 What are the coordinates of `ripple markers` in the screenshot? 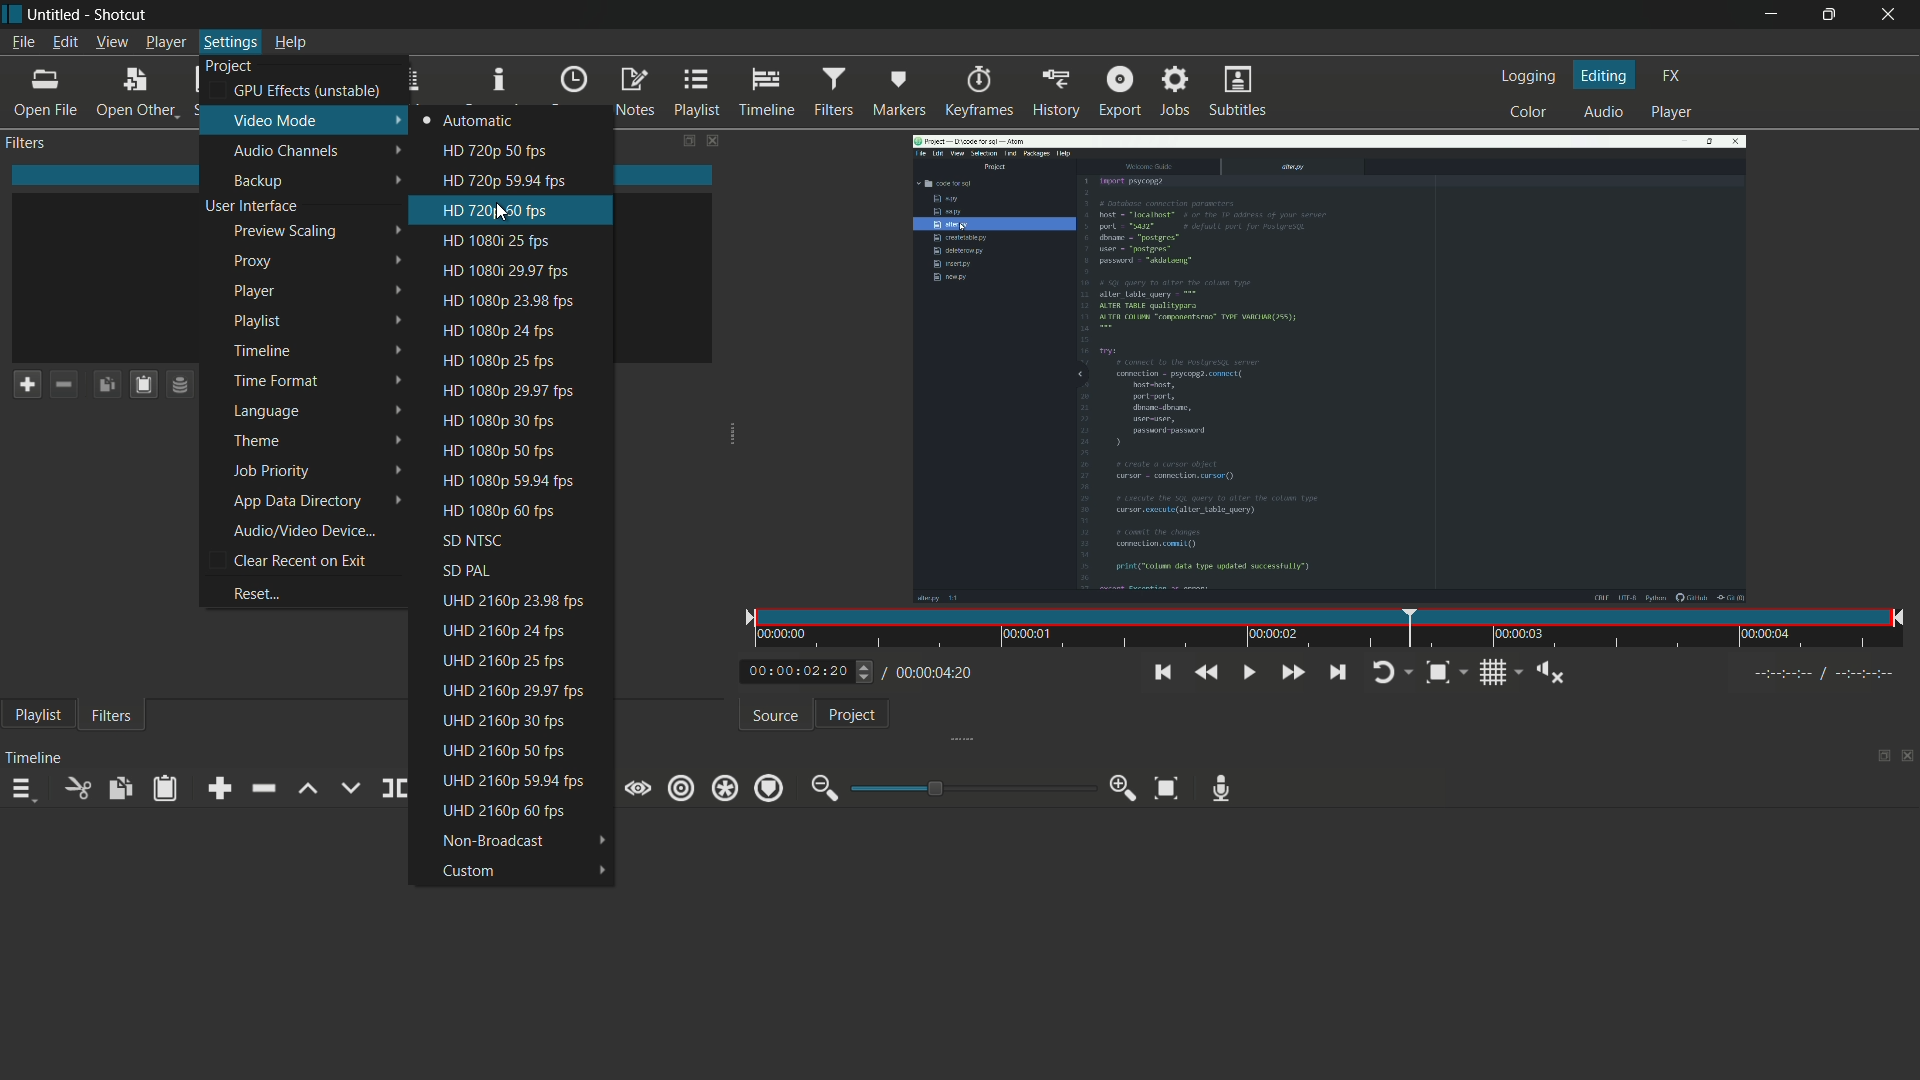 It's located at (768, 788).